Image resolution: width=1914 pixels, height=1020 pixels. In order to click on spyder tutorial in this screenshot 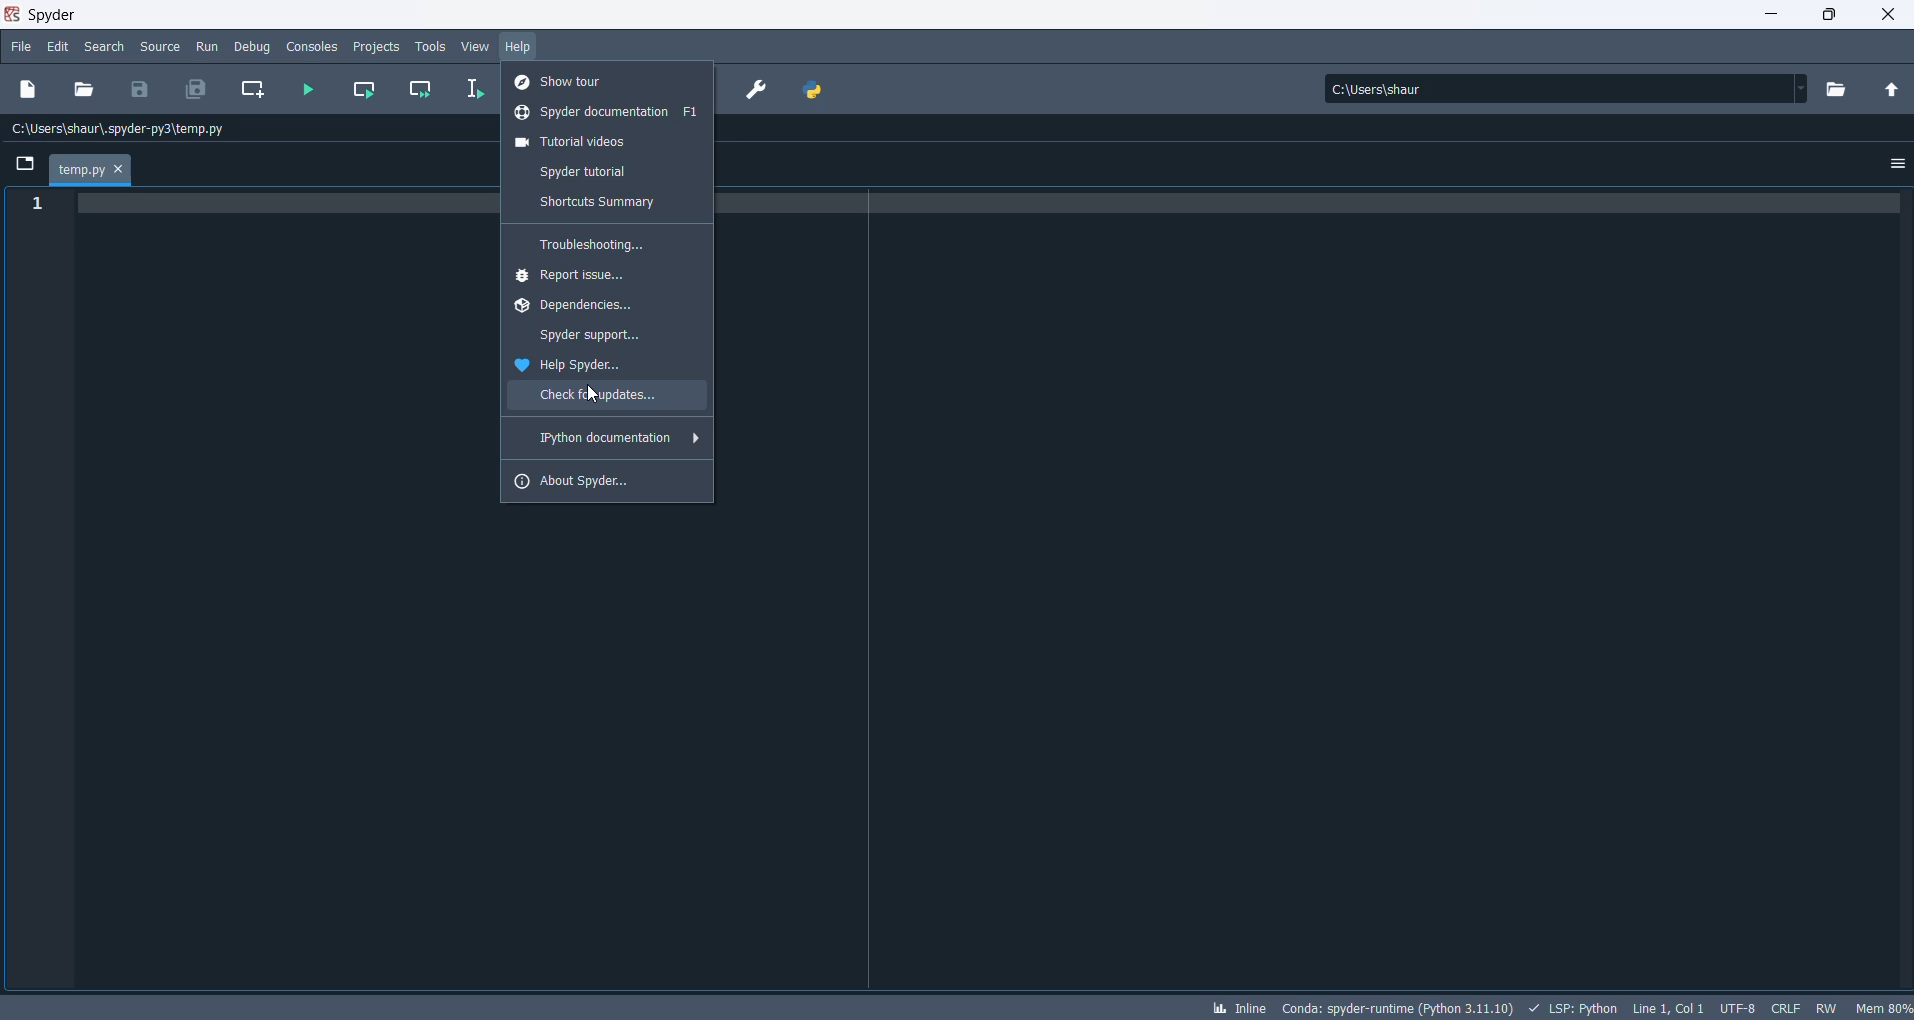, I will do `click(616, 173)`.